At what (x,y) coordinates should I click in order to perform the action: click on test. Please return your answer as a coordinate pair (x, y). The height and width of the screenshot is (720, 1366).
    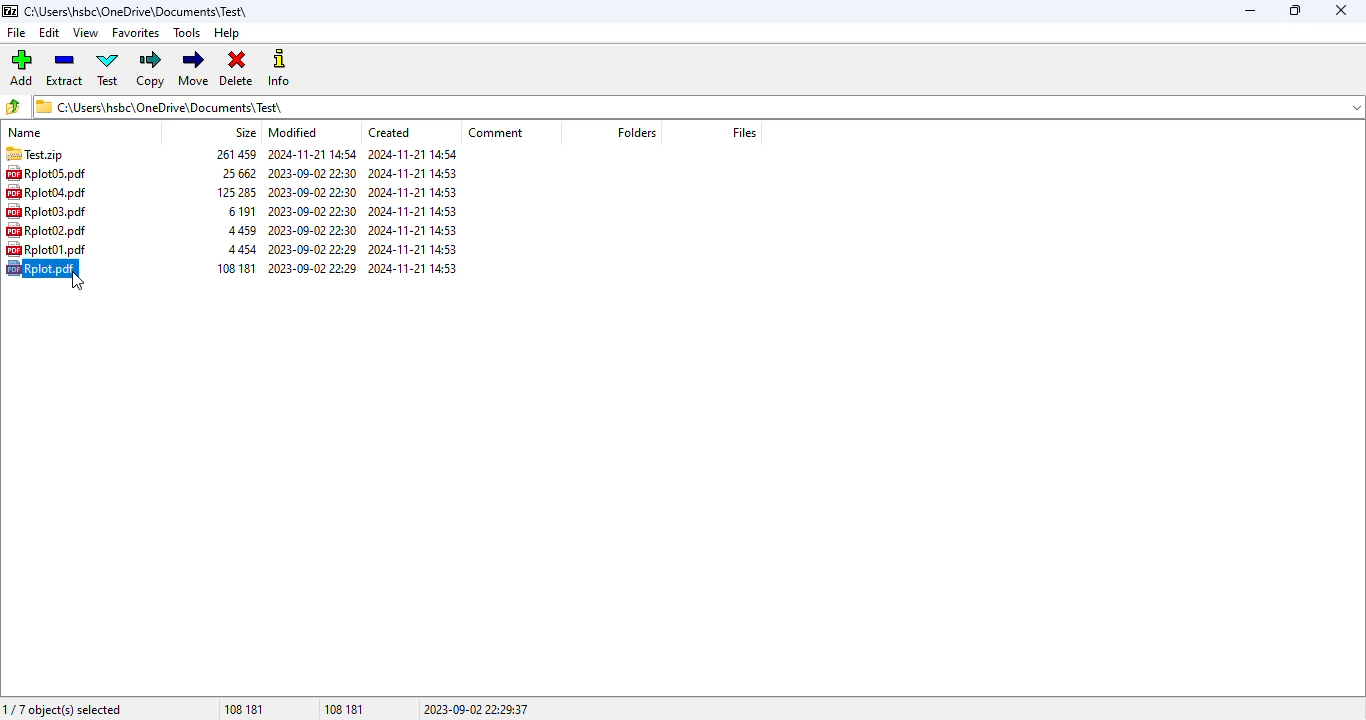
    Looking at the image, I should click on (110, 68).